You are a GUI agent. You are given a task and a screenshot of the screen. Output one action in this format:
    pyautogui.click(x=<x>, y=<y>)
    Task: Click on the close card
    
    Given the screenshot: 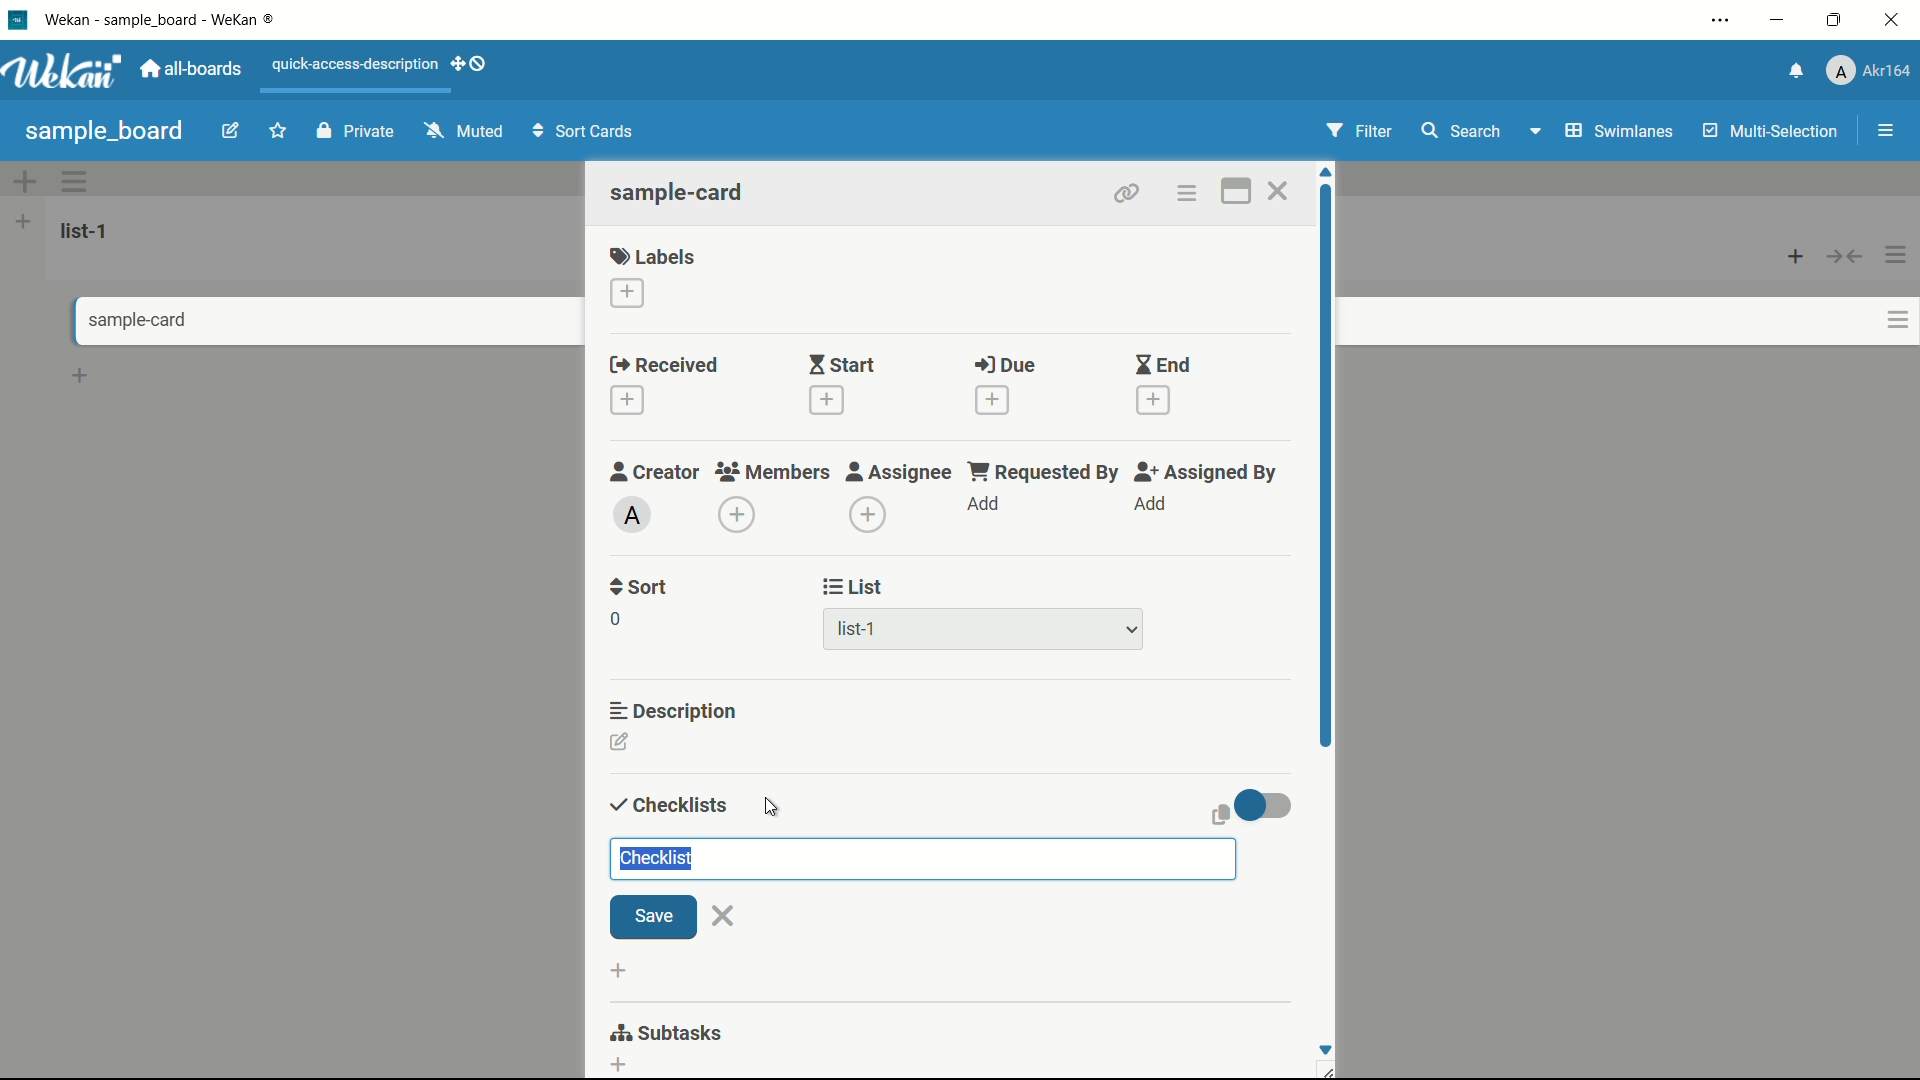 What is the action you would take?
    pyautogui.click(x=1277, y=194)
    